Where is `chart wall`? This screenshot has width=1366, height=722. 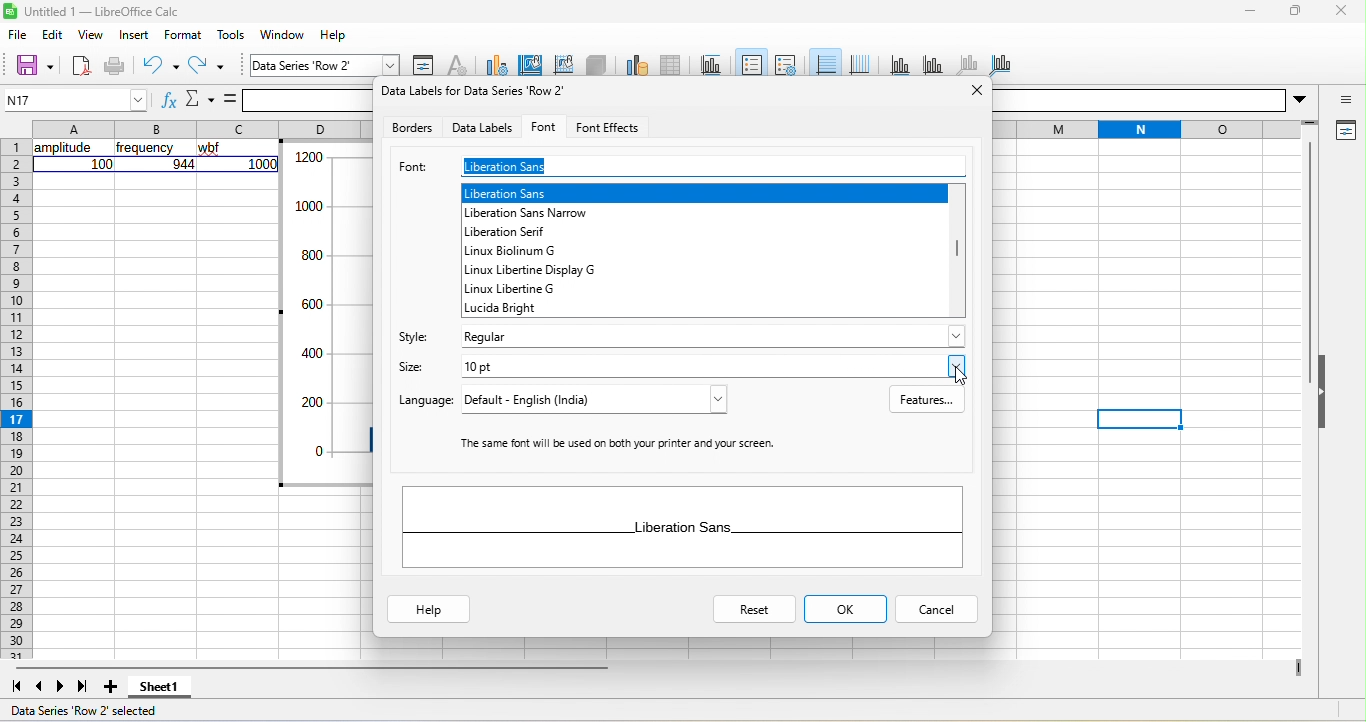 chart wall is located at coordinates (563, 63).